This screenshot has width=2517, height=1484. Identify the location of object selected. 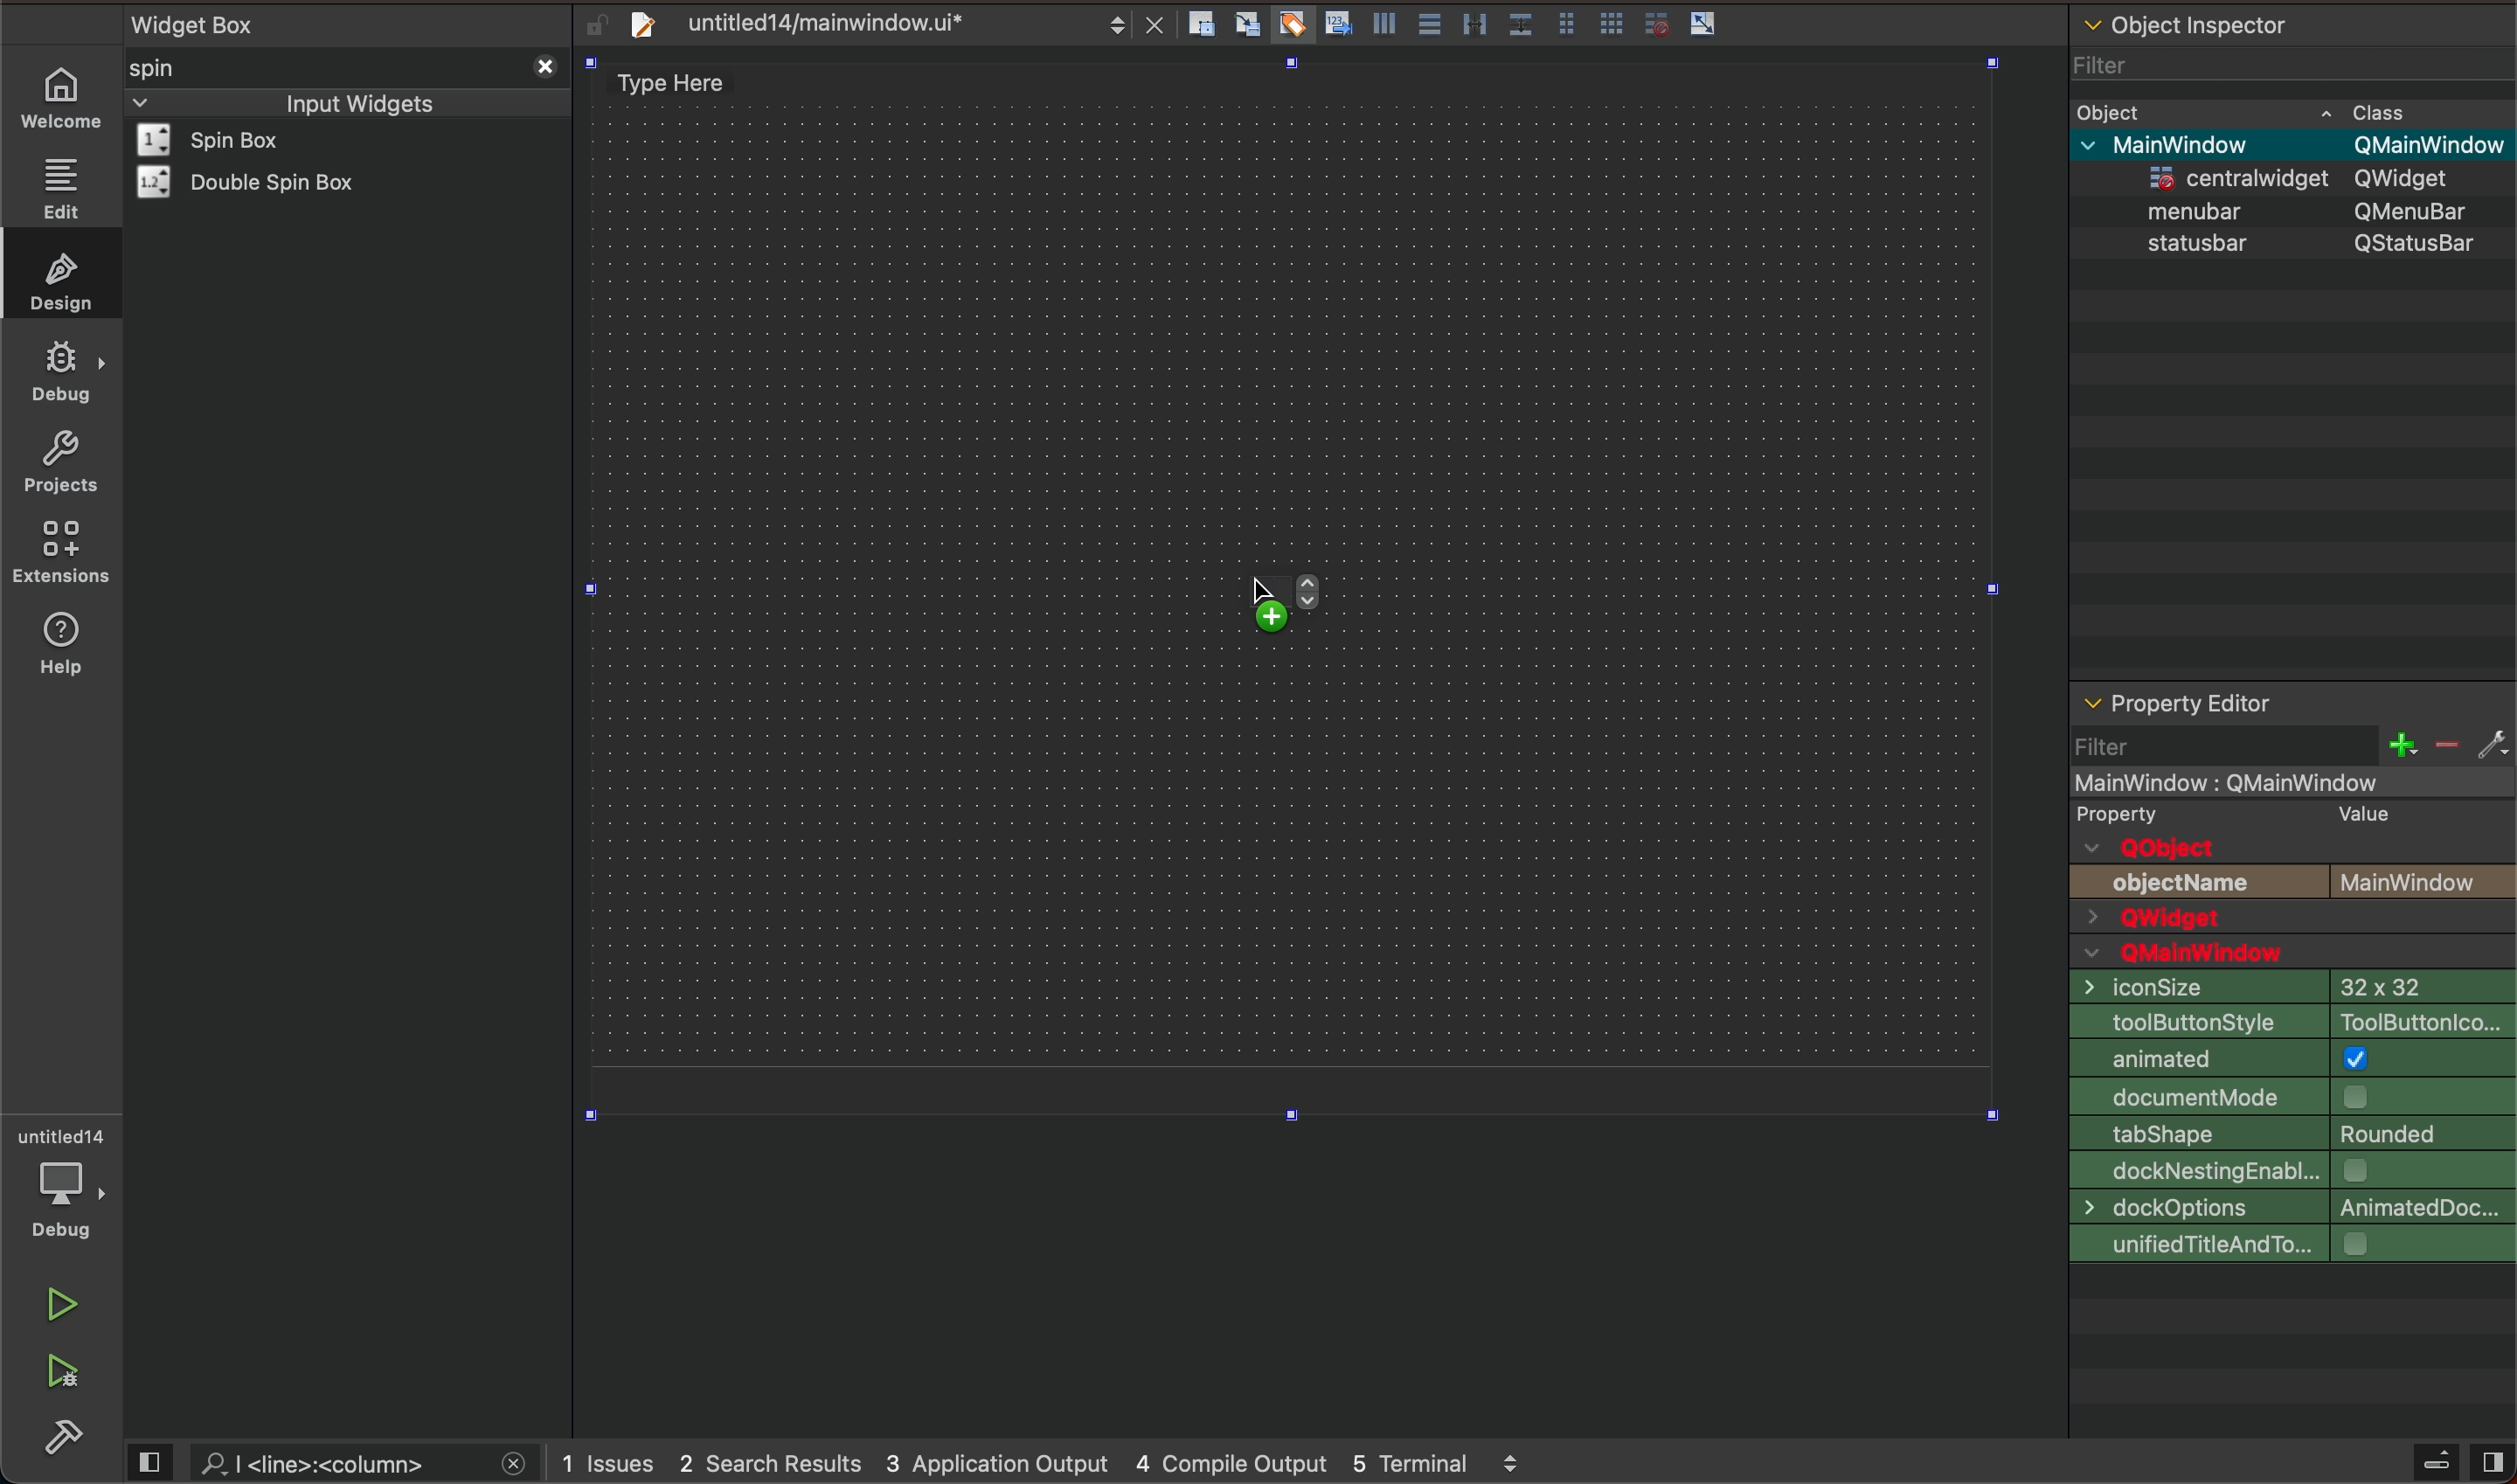
(2290, 780).